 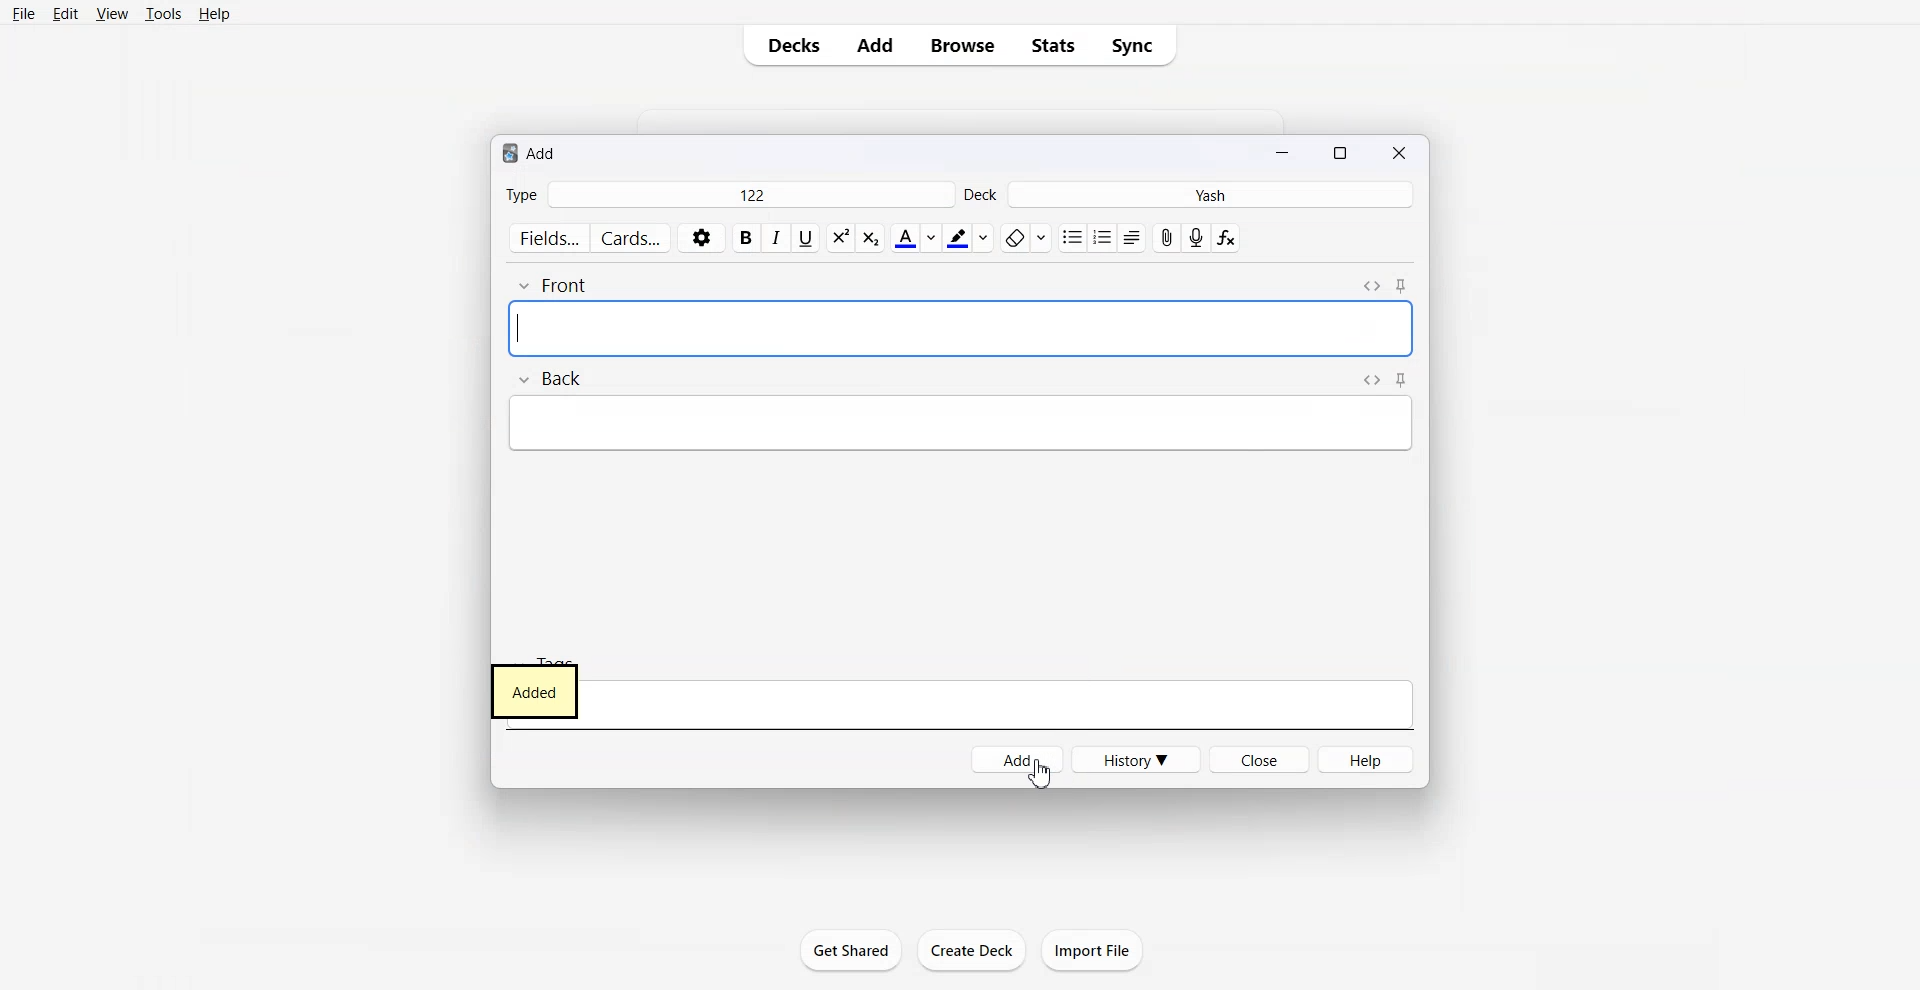 What do you see at coordinates (1026, 238) in the screenshot?
I see `Remove format` at bounding box center [1026, 238].